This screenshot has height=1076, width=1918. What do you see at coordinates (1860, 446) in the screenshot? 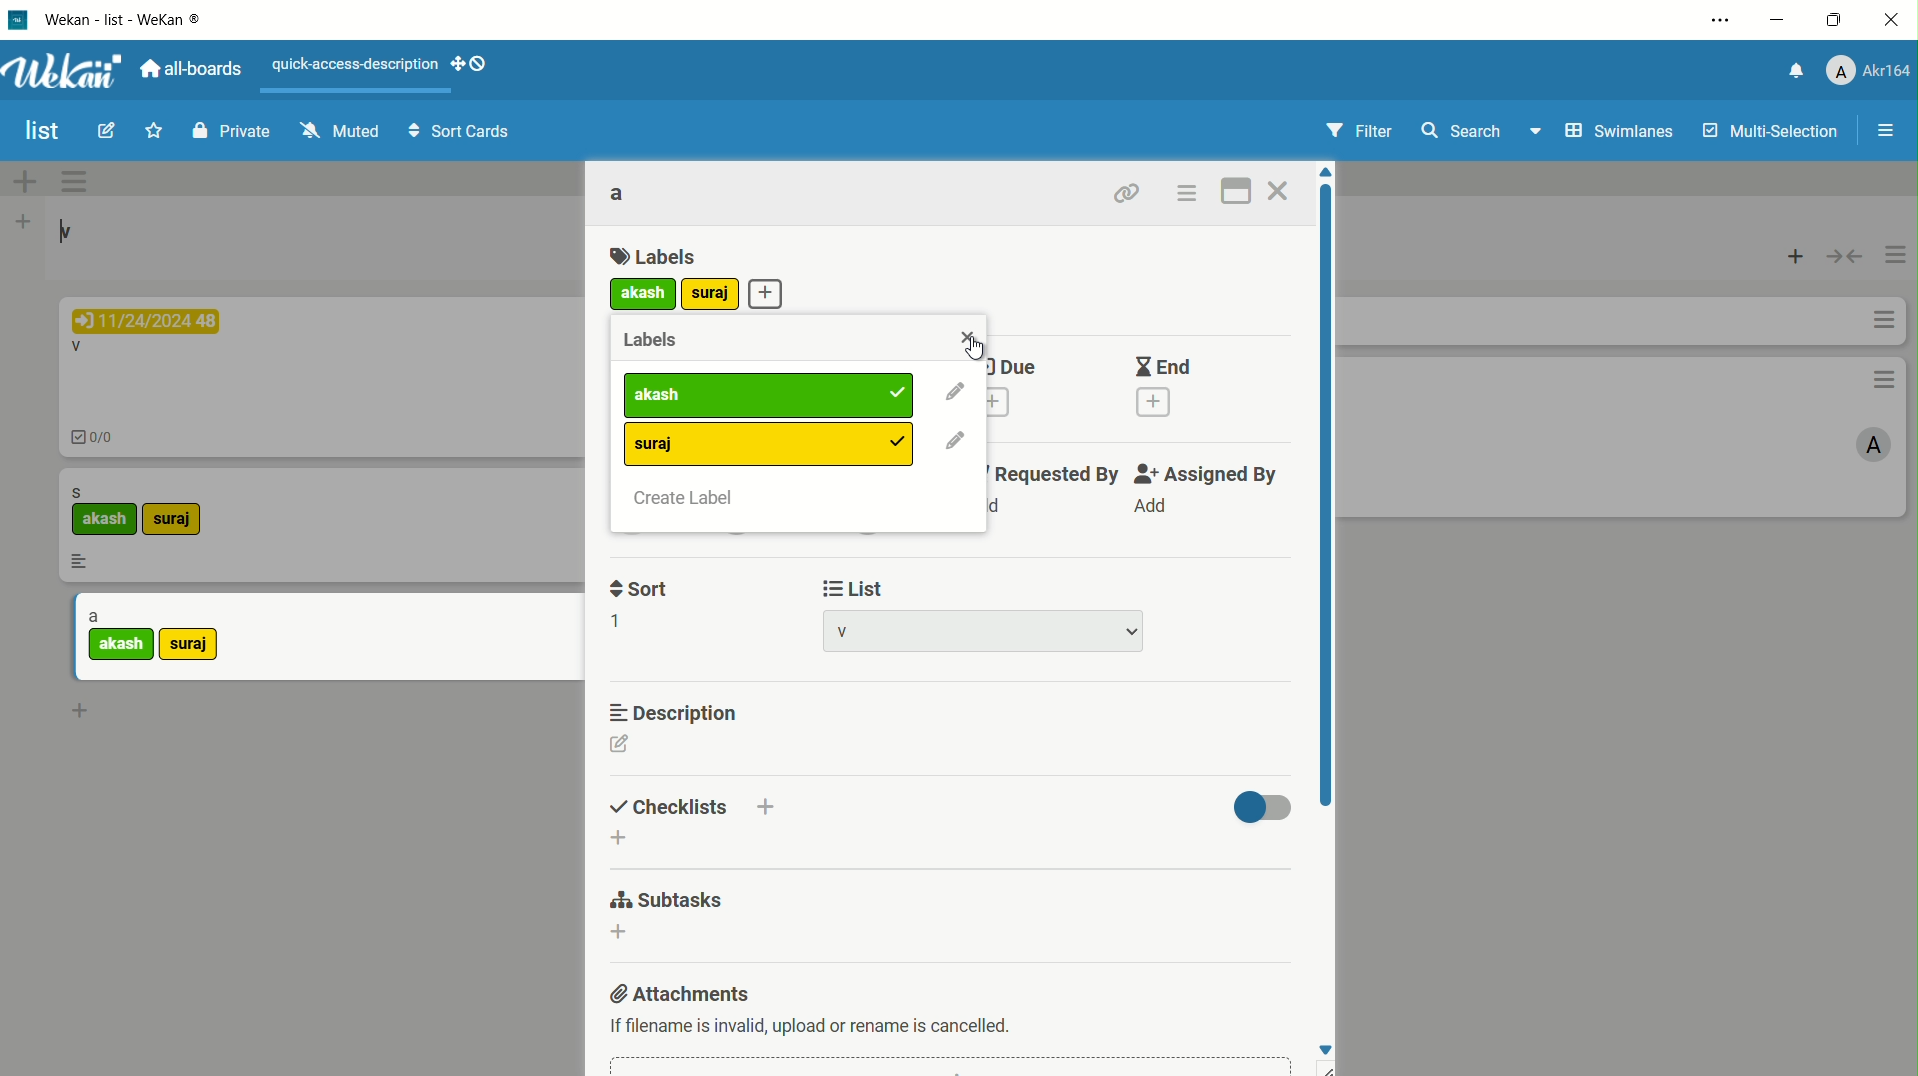
I see `A` at bounding box center [1860, 446].